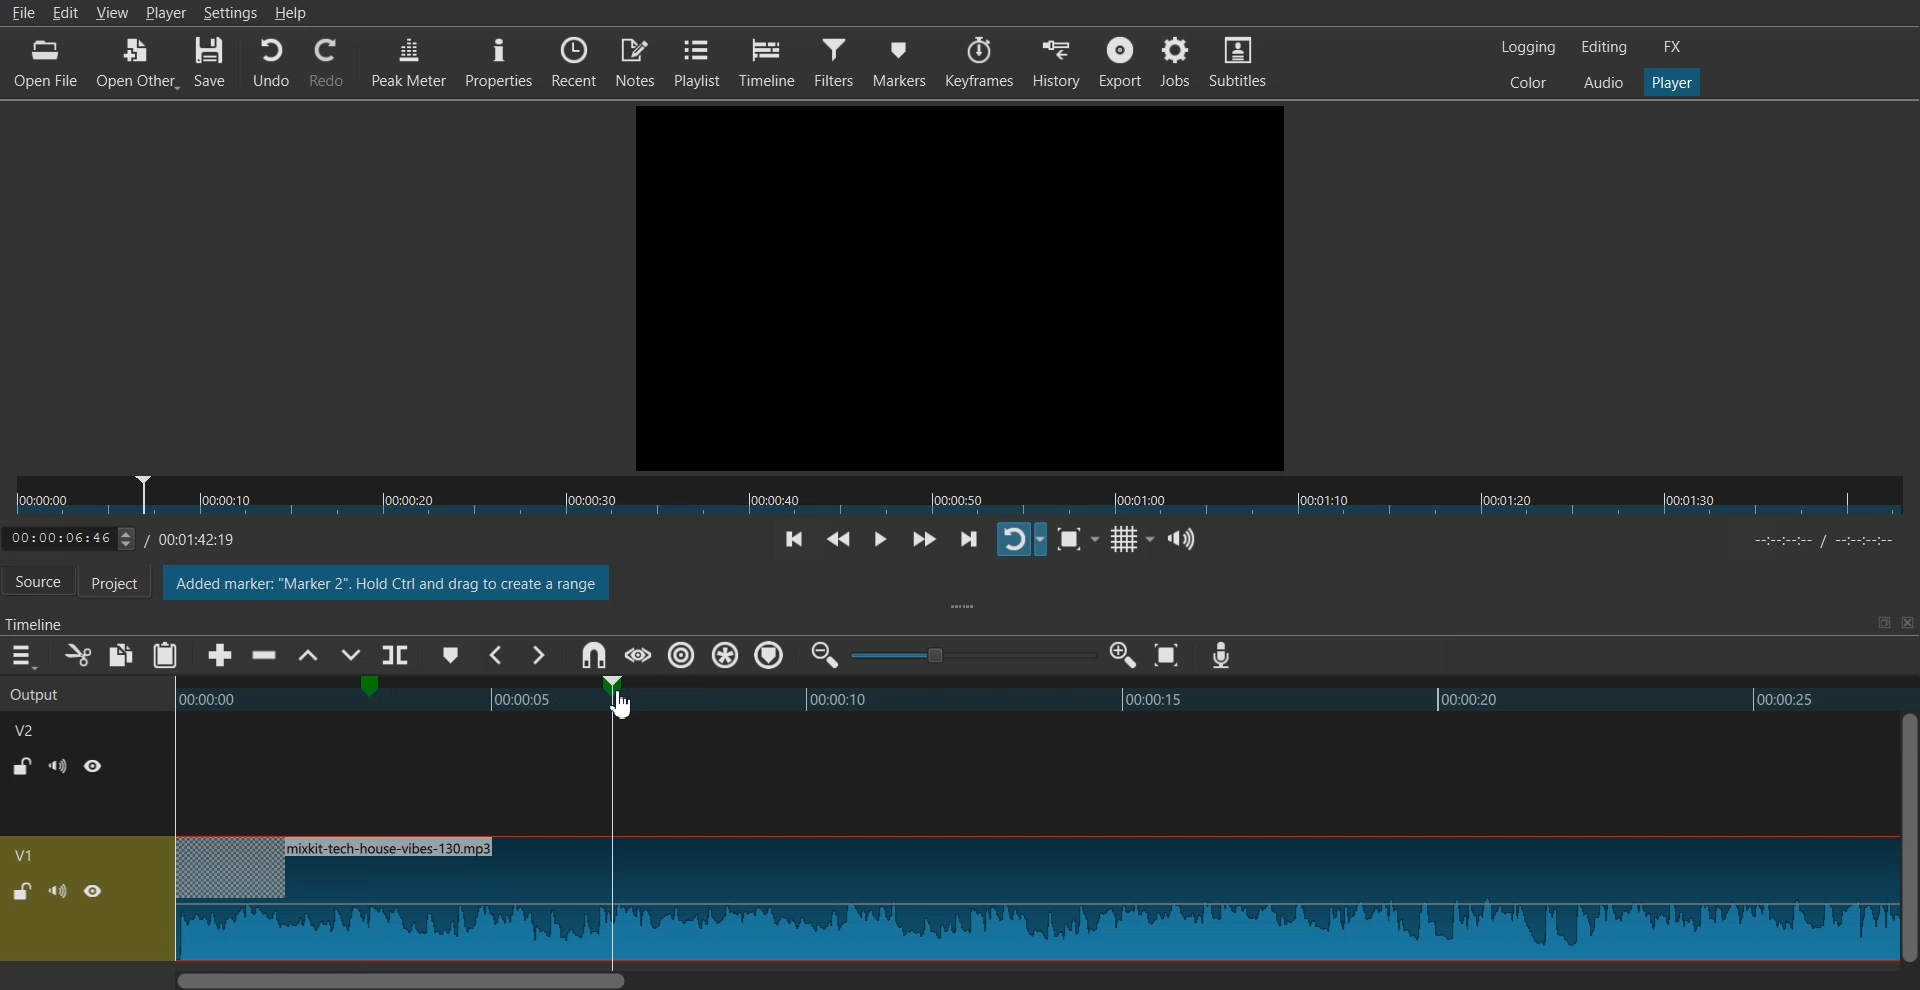 This screenshot has height=990, width=1920. I want to click on Zoom timeline in, so click(1122, 655).